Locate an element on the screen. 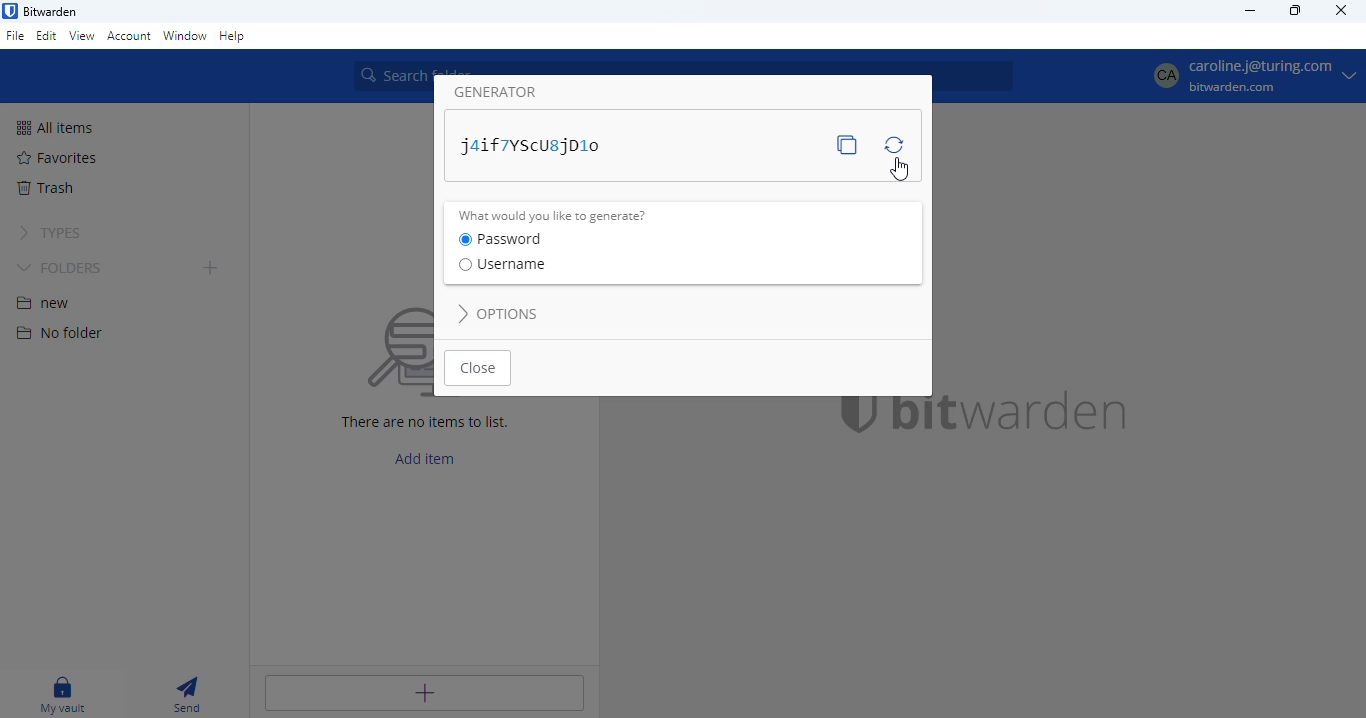 This screenshot has width=1366, height=718. window is located at coordinates (185, 36).